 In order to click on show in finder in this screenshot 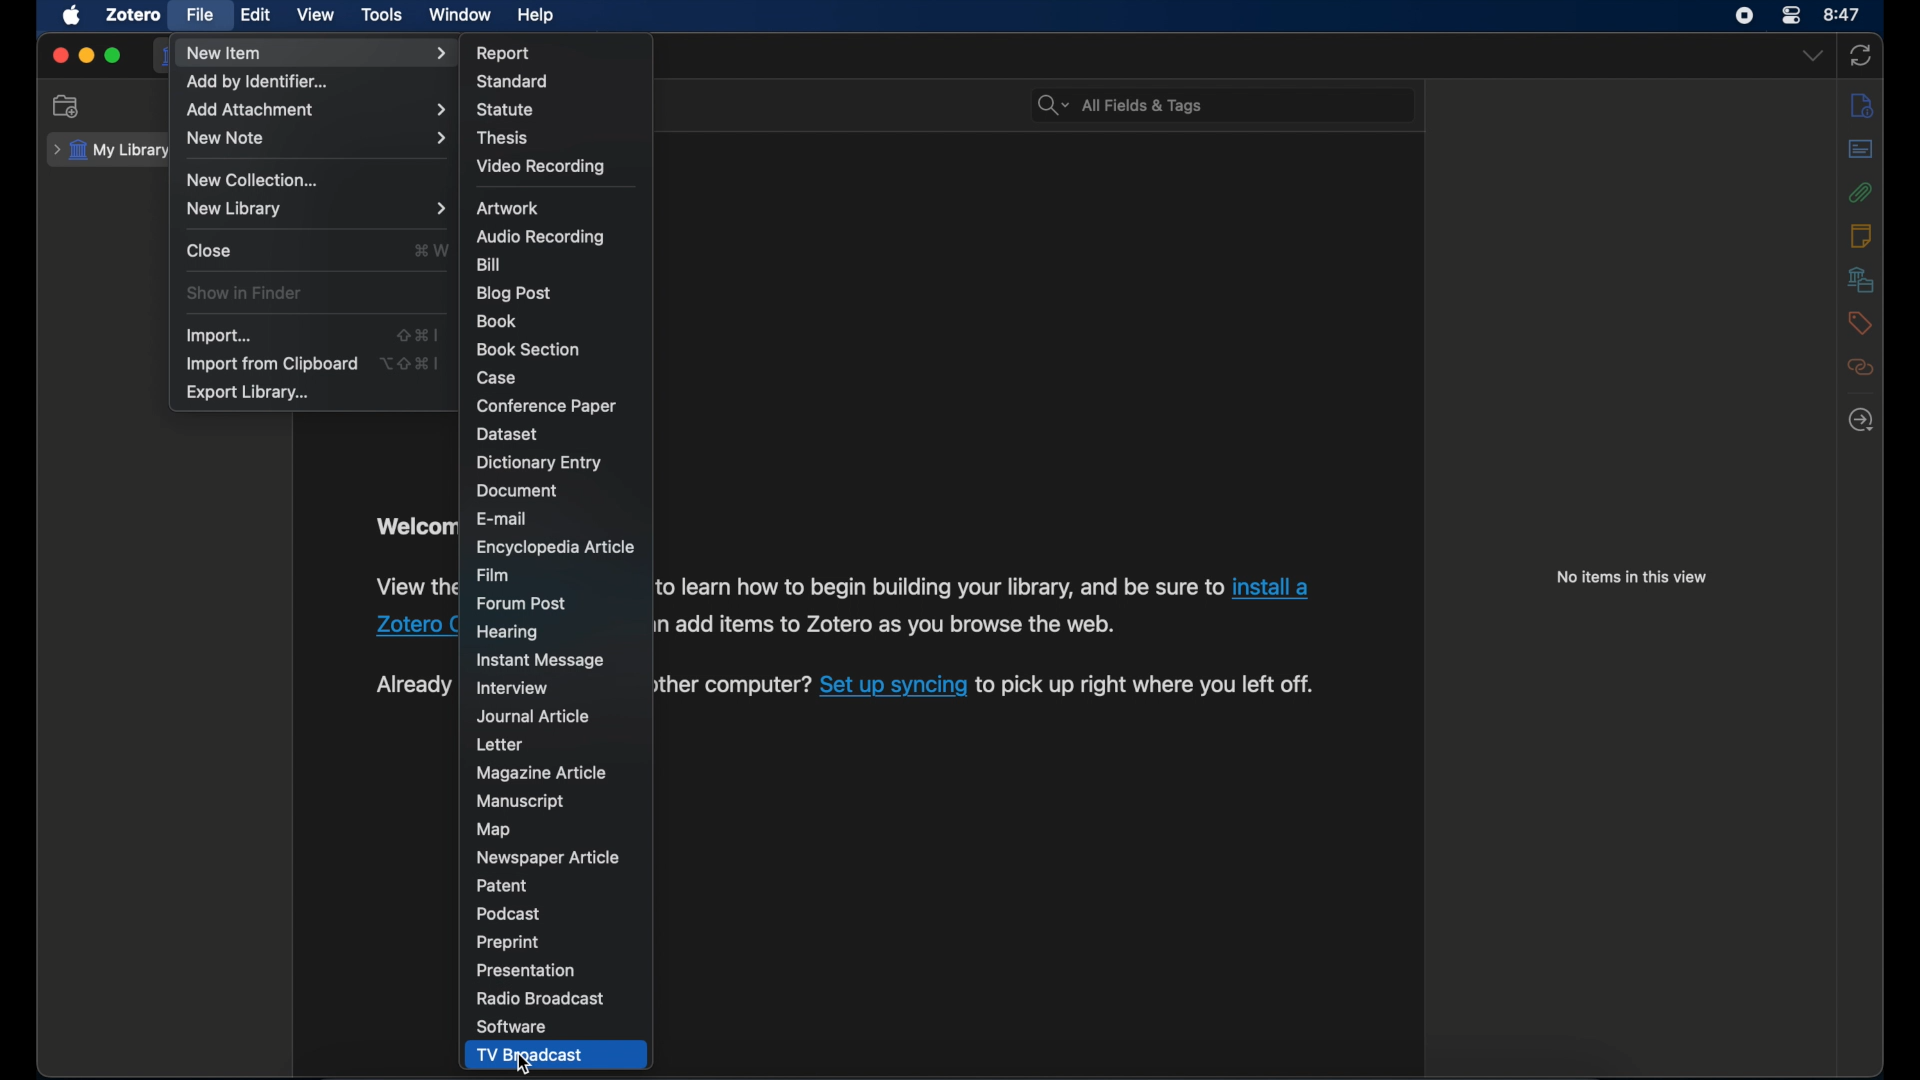, I will do `click(242, 293)`.